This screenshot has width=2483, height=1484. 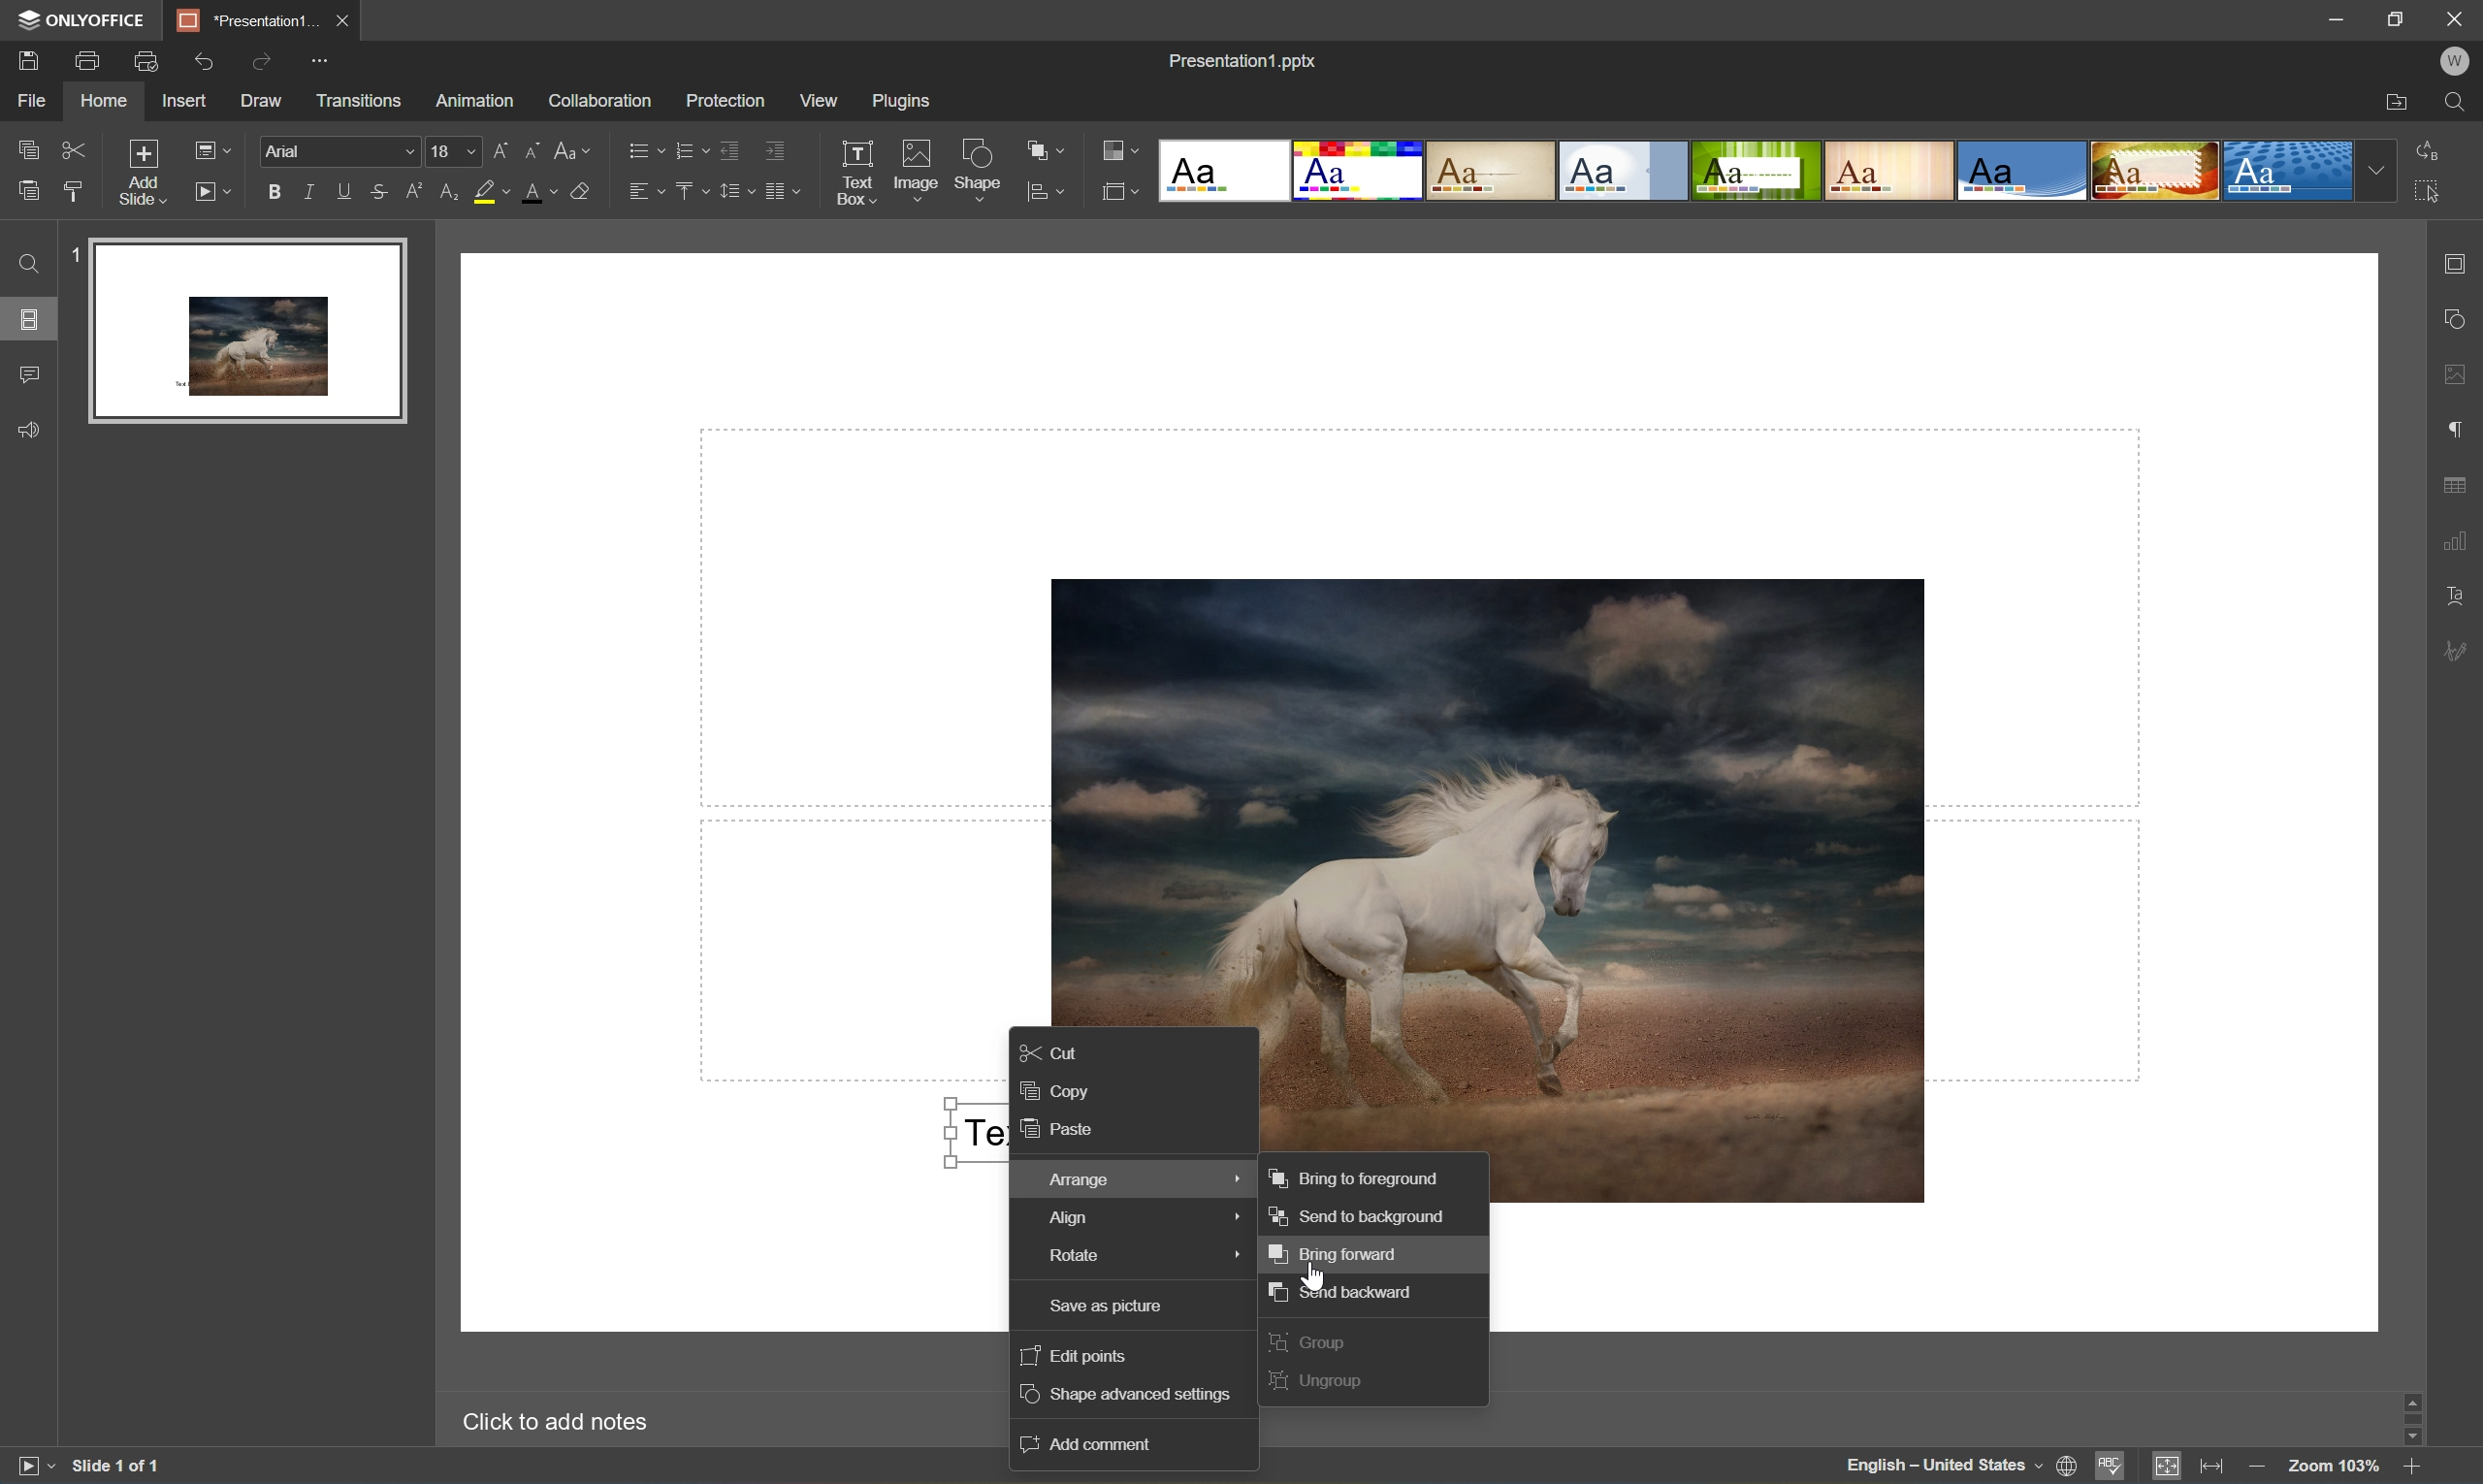 What do you see at coordinates (601, 104) in the screenshot?
I see `Collaboration` at bounding box center [601, 104].